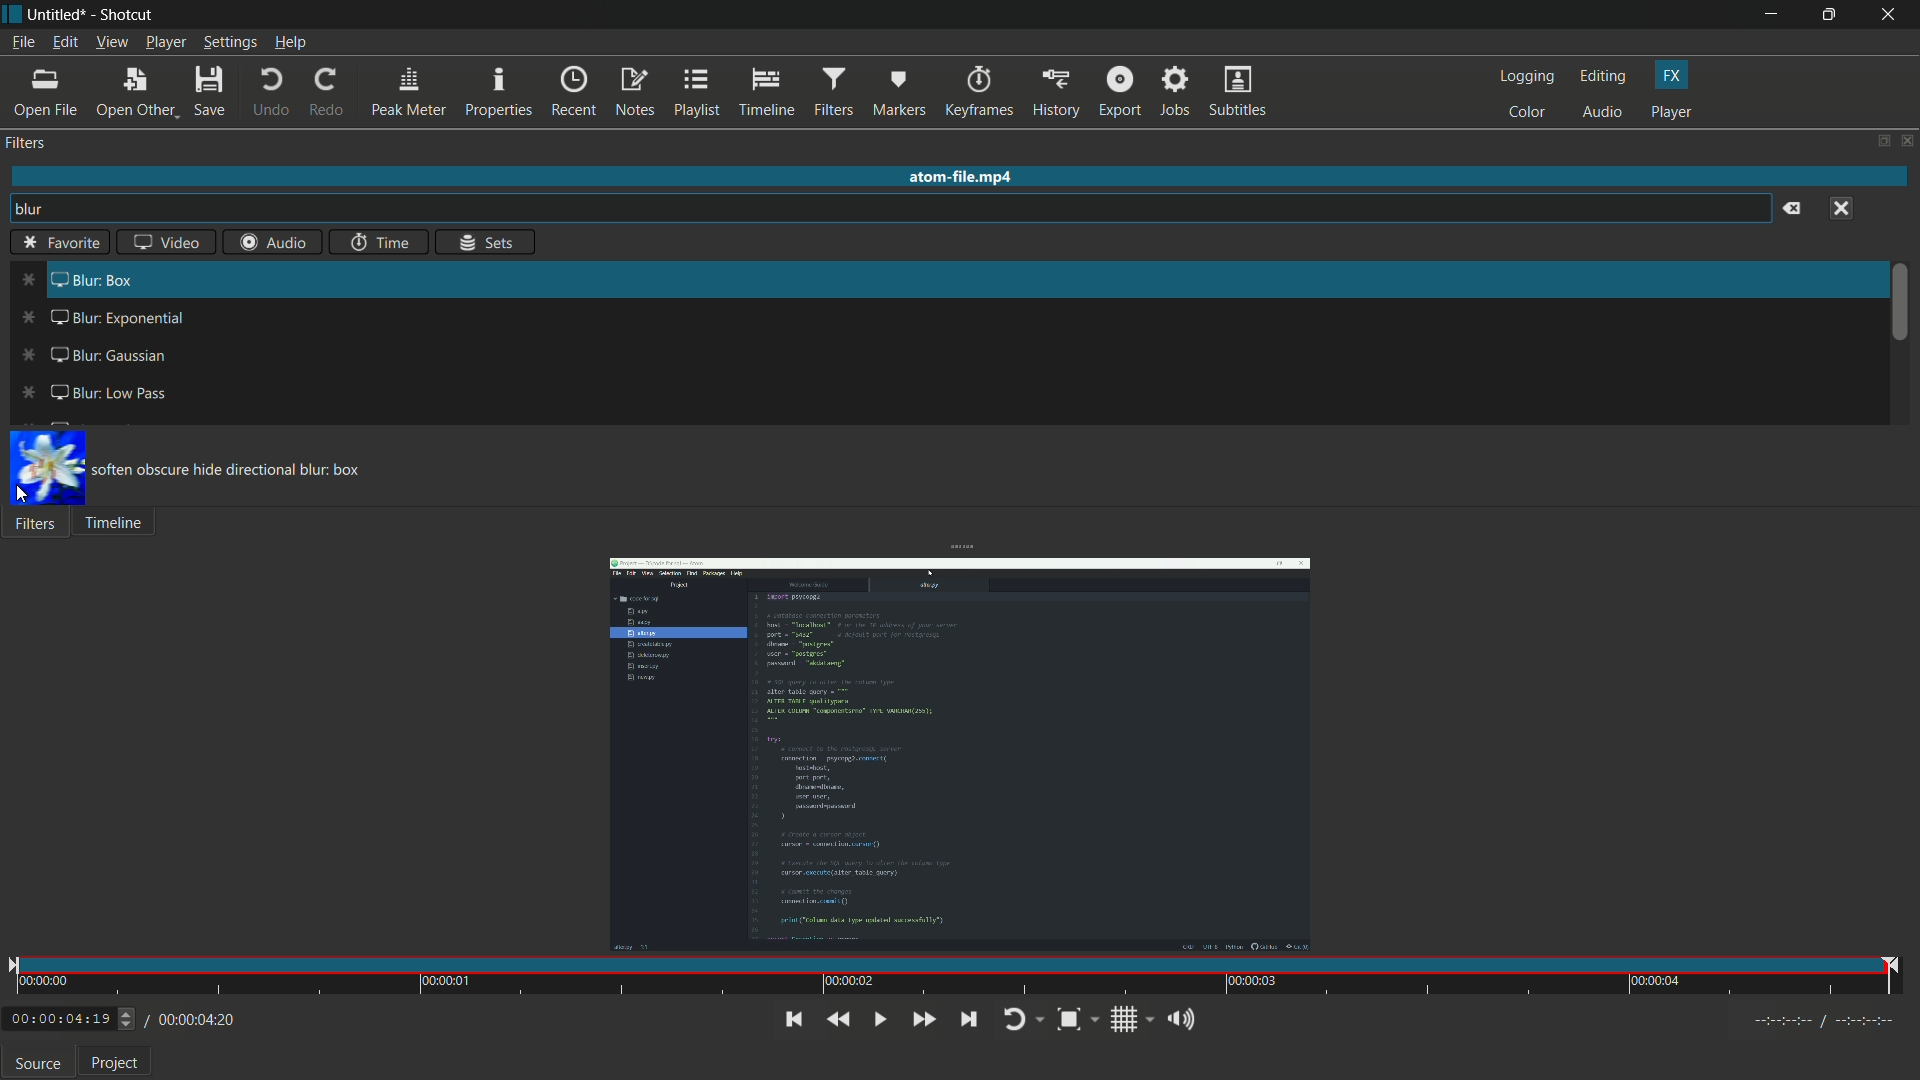 The height and width of the screenshot is (1080, 1920). I want to click on editing, so click(1607, 76).